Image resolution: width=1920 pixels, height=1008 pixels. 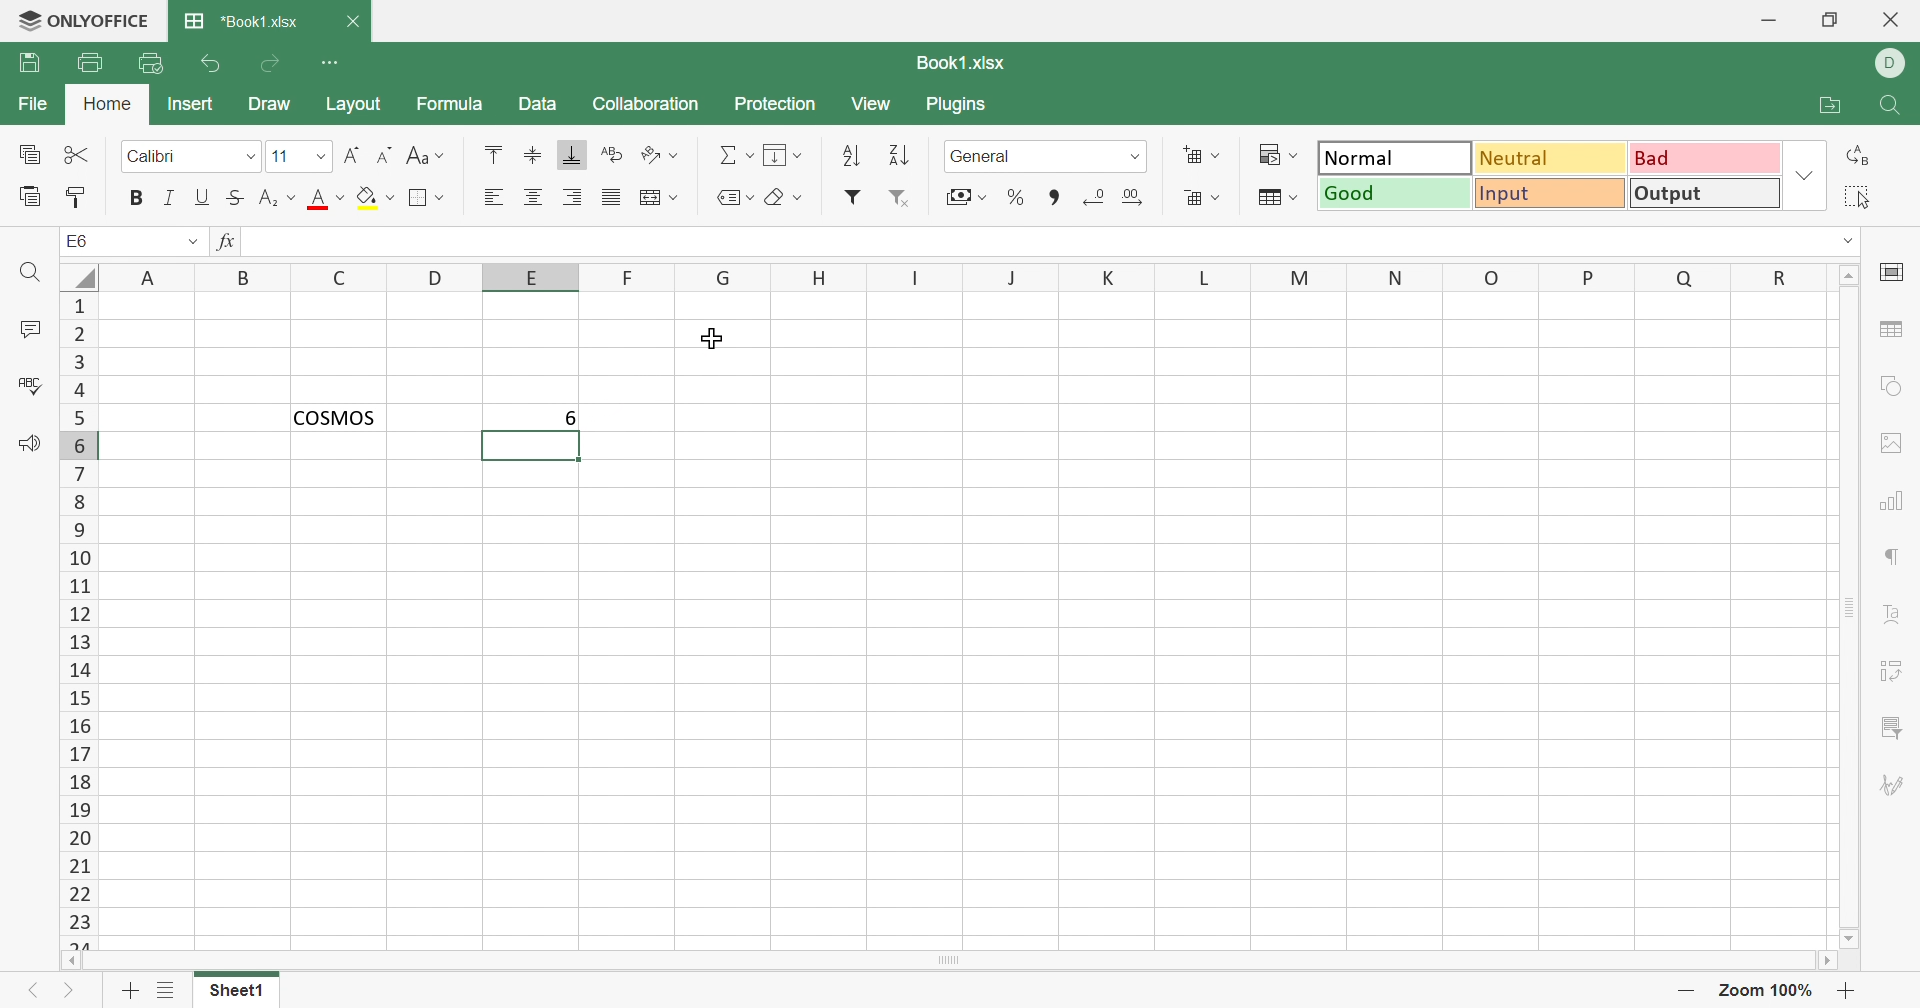 I want to click on Decrement font size, so click(x=385, y=154).